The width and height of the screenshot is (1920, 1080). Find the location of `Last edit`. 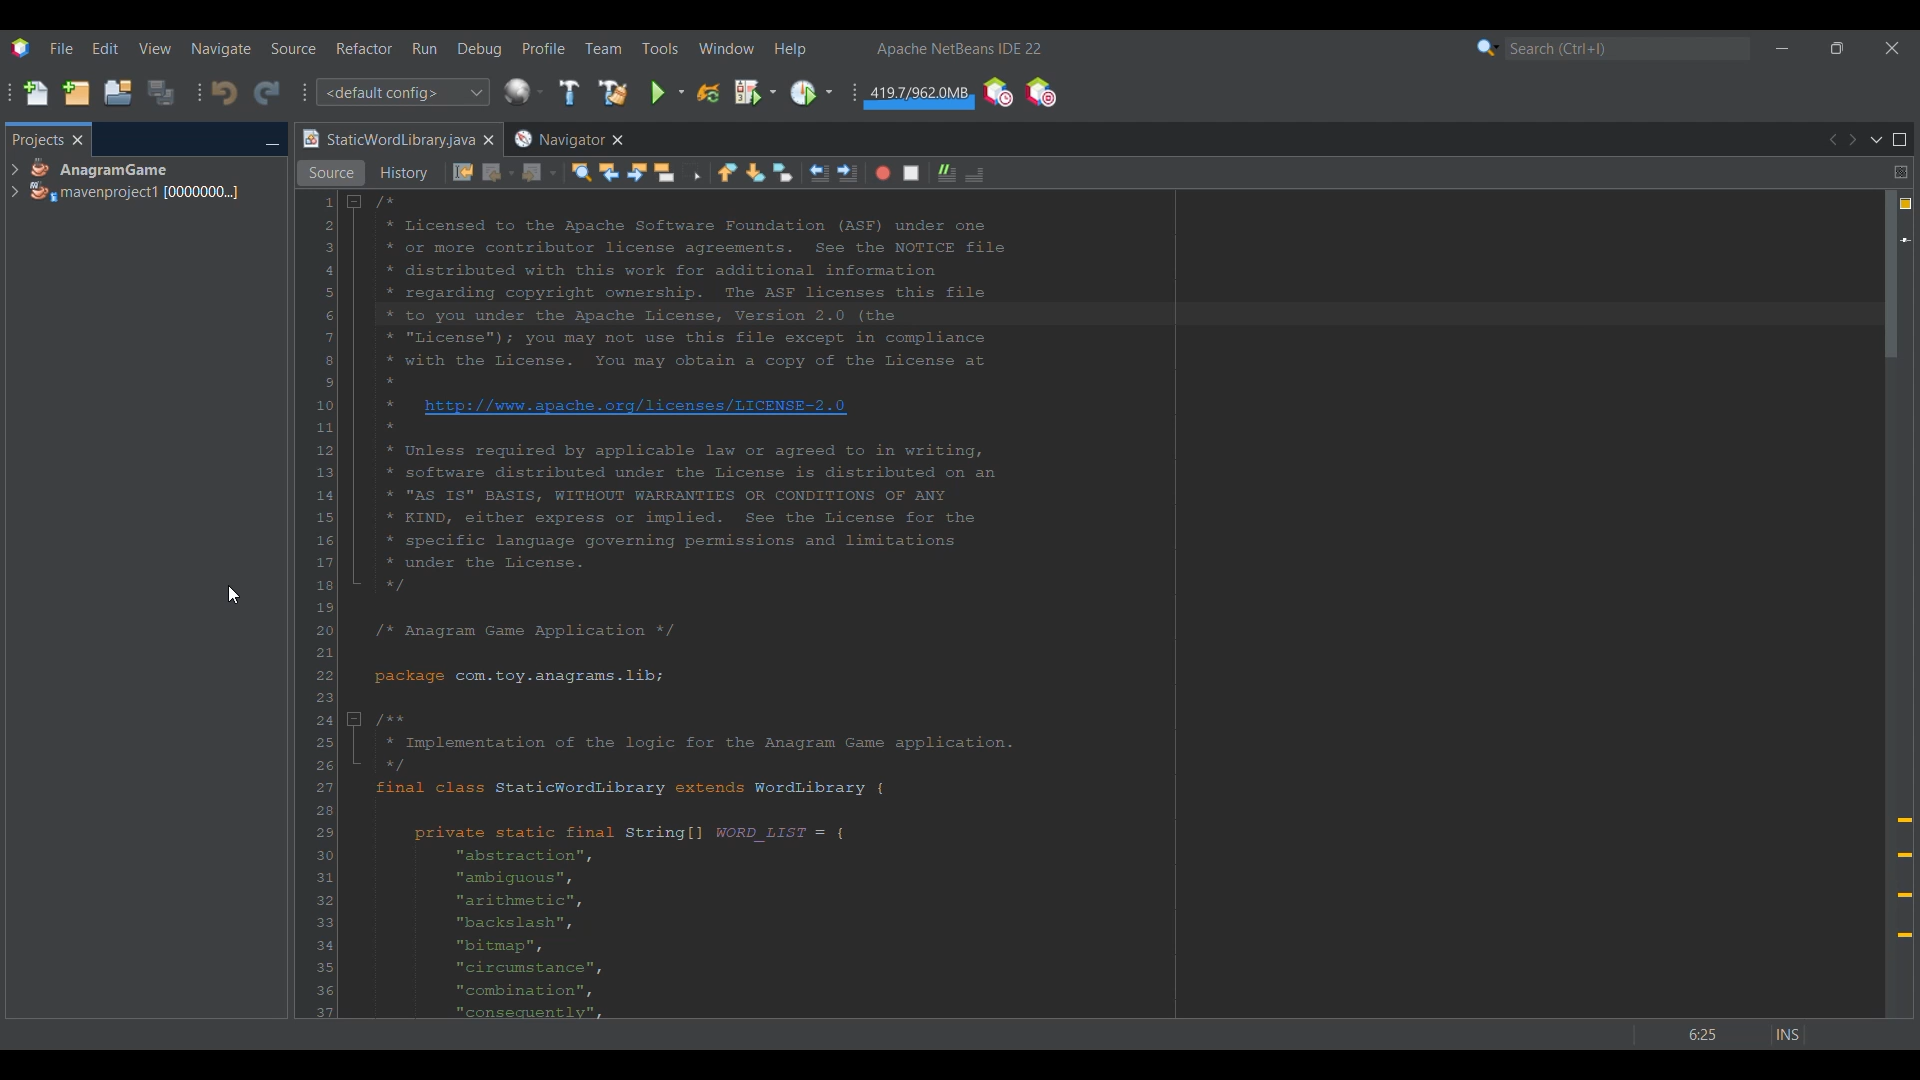

Last edit is located at coordinates (463, 172).